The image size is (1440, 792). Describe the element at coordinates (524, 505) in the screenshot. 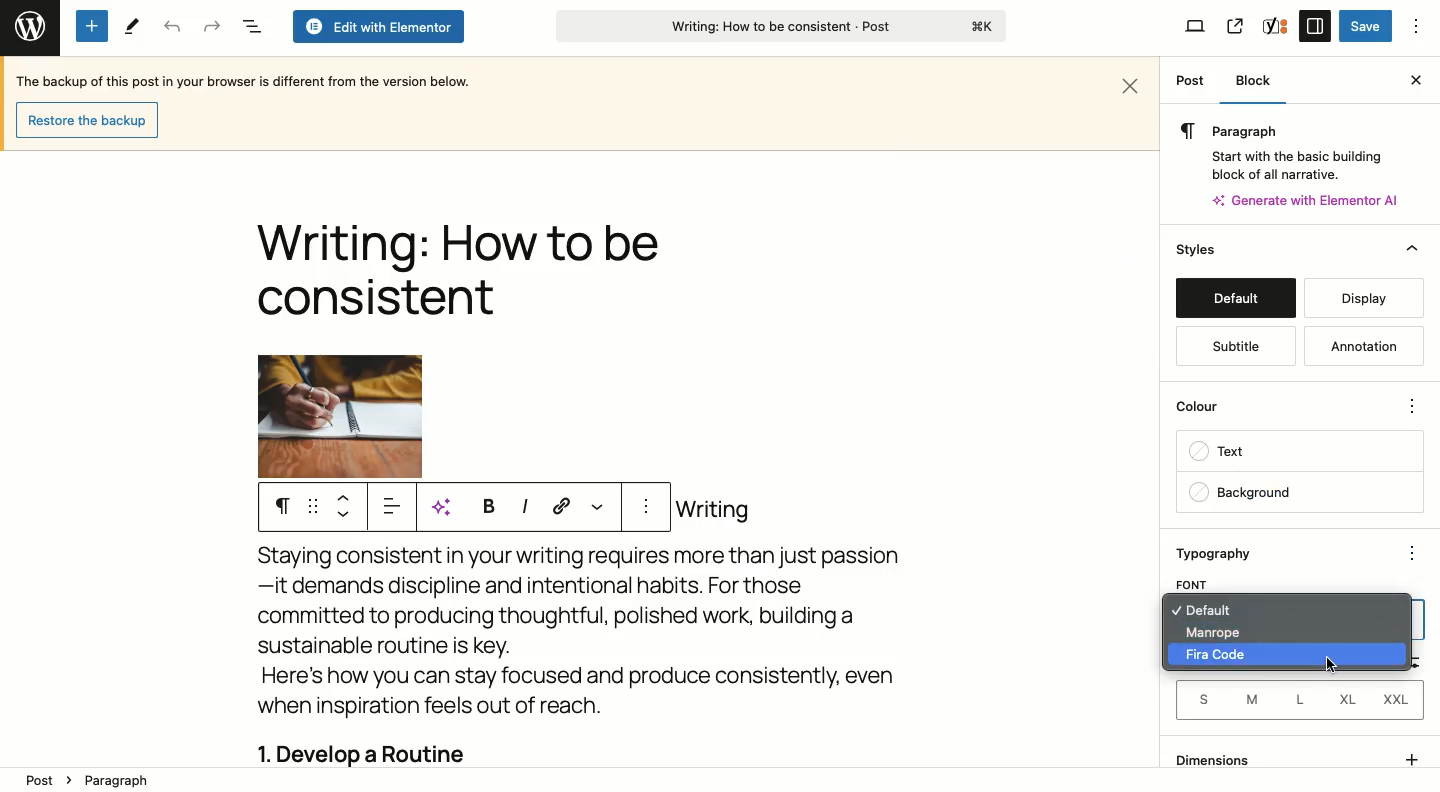

I see `Italics` at that location.